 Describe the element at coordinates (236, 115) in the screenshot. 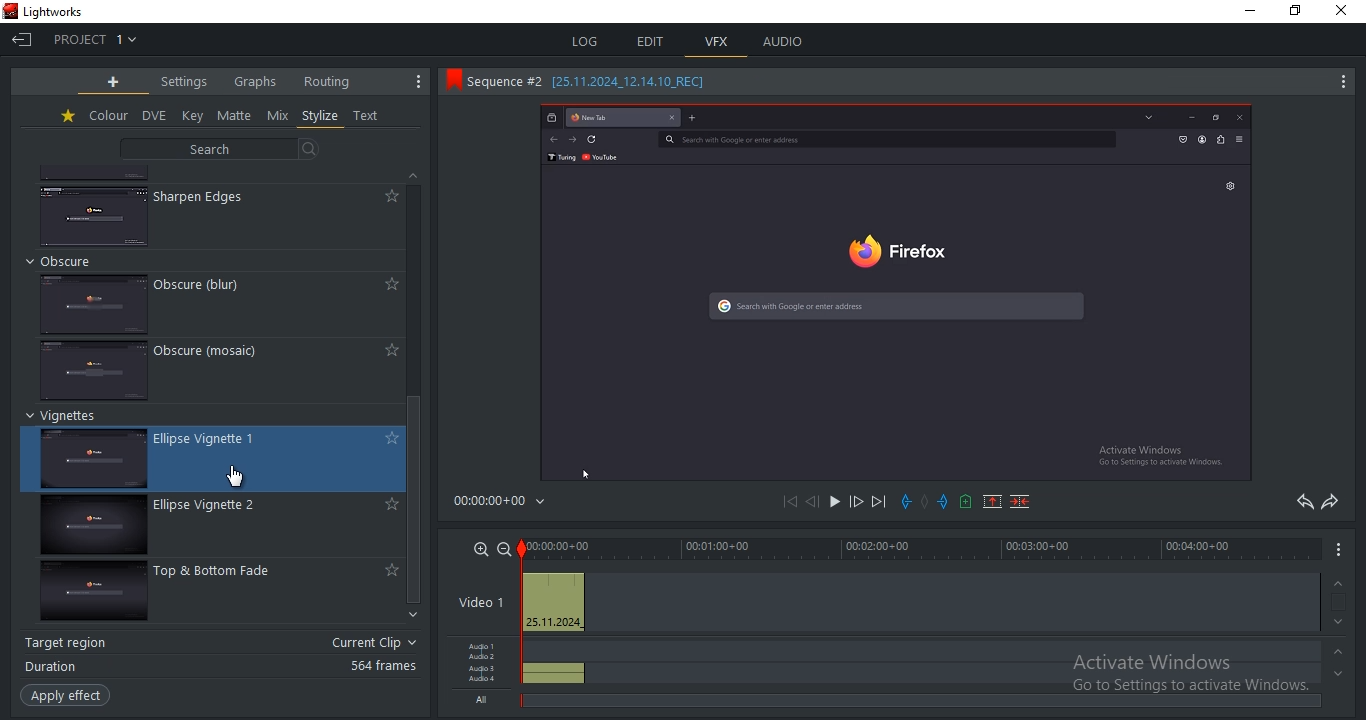

I see `matte` at that location.